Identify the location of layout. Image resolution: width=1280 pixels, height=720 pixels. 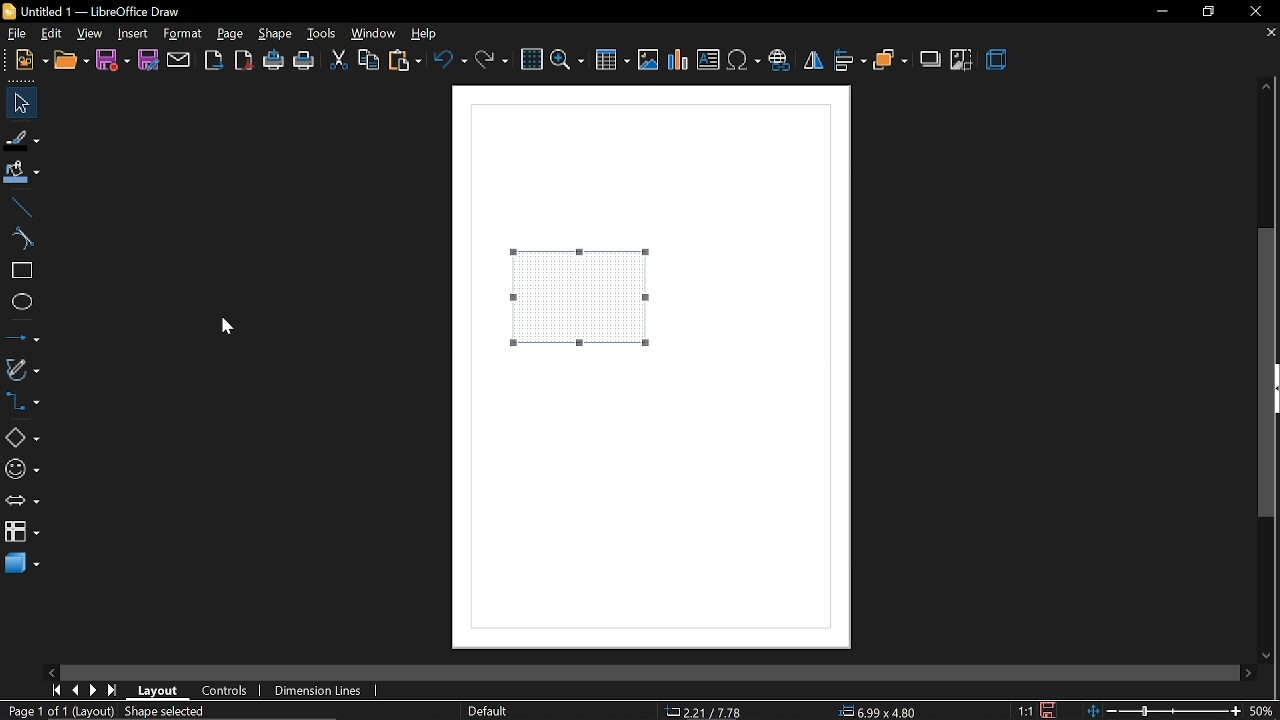
(155, 690).